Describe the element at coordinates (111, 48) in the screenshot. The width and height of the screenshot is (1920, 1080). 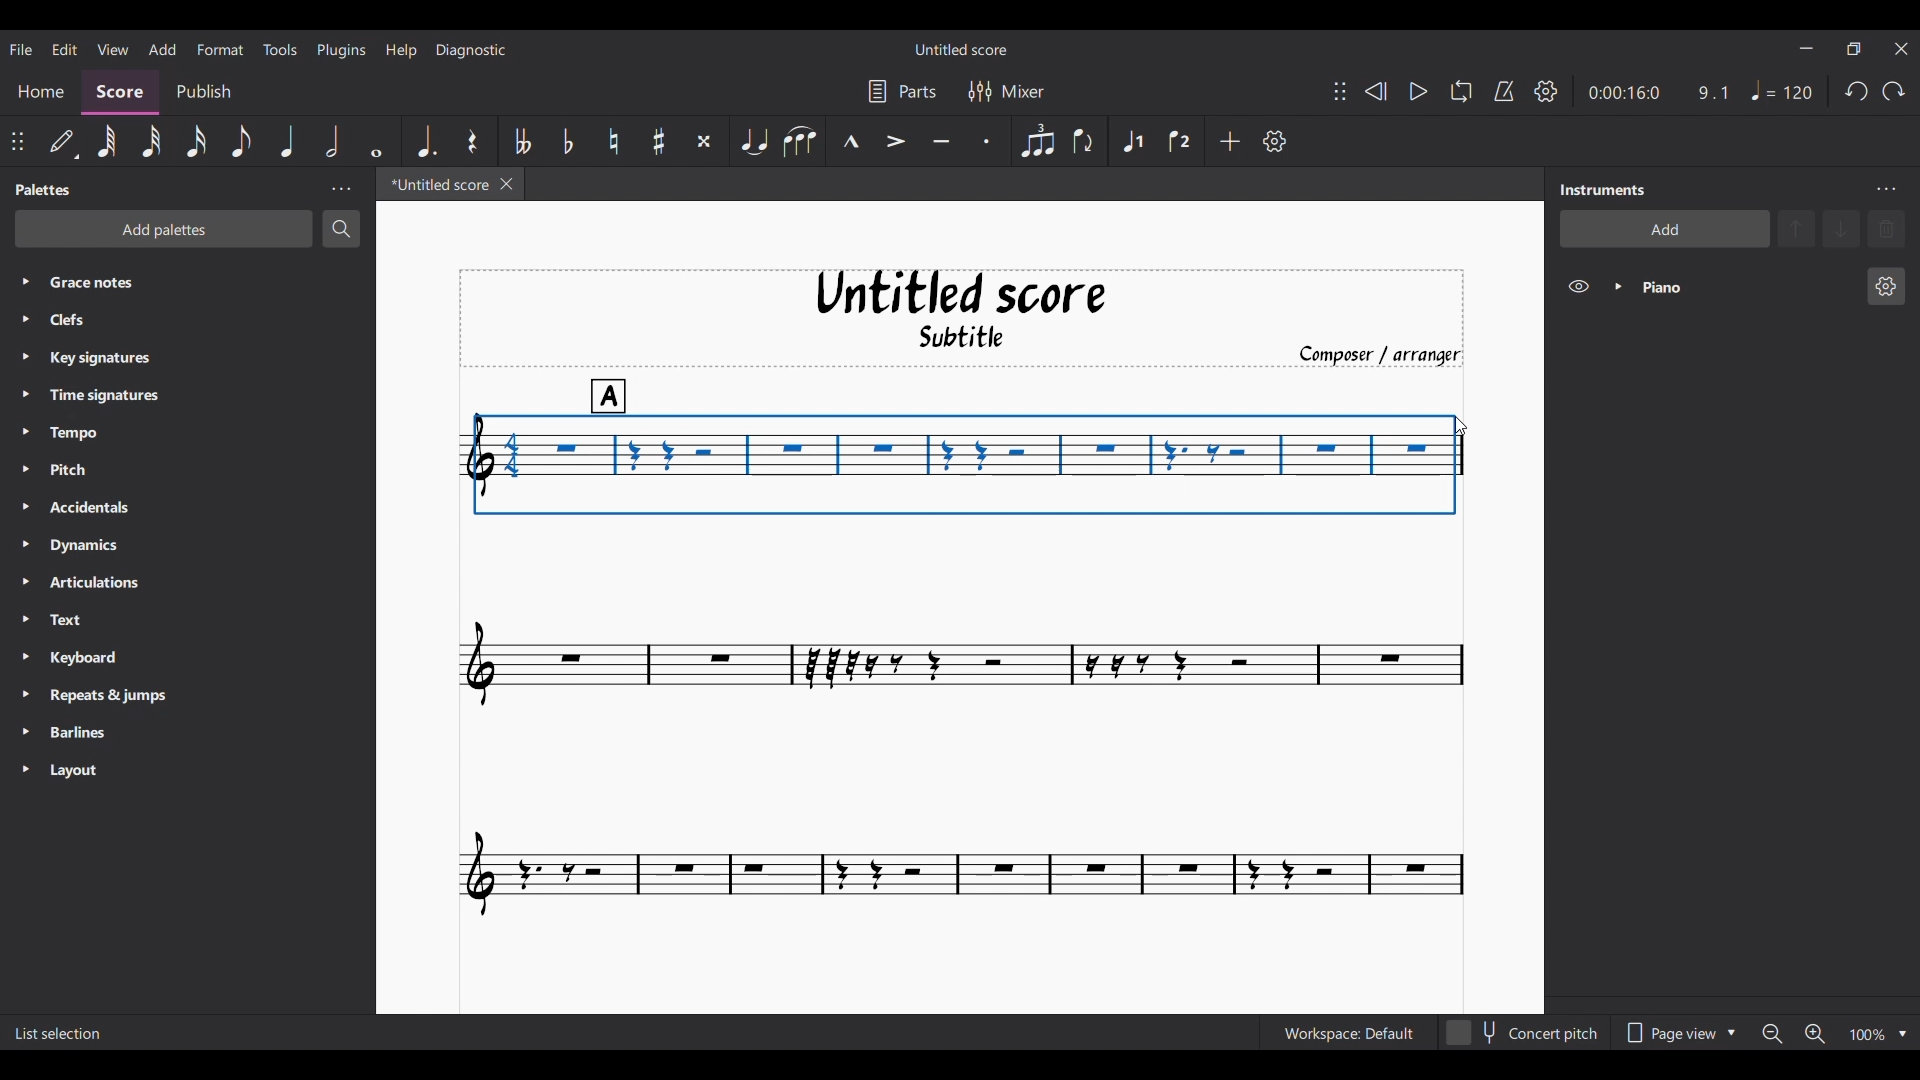
I see `View menu` at that location.